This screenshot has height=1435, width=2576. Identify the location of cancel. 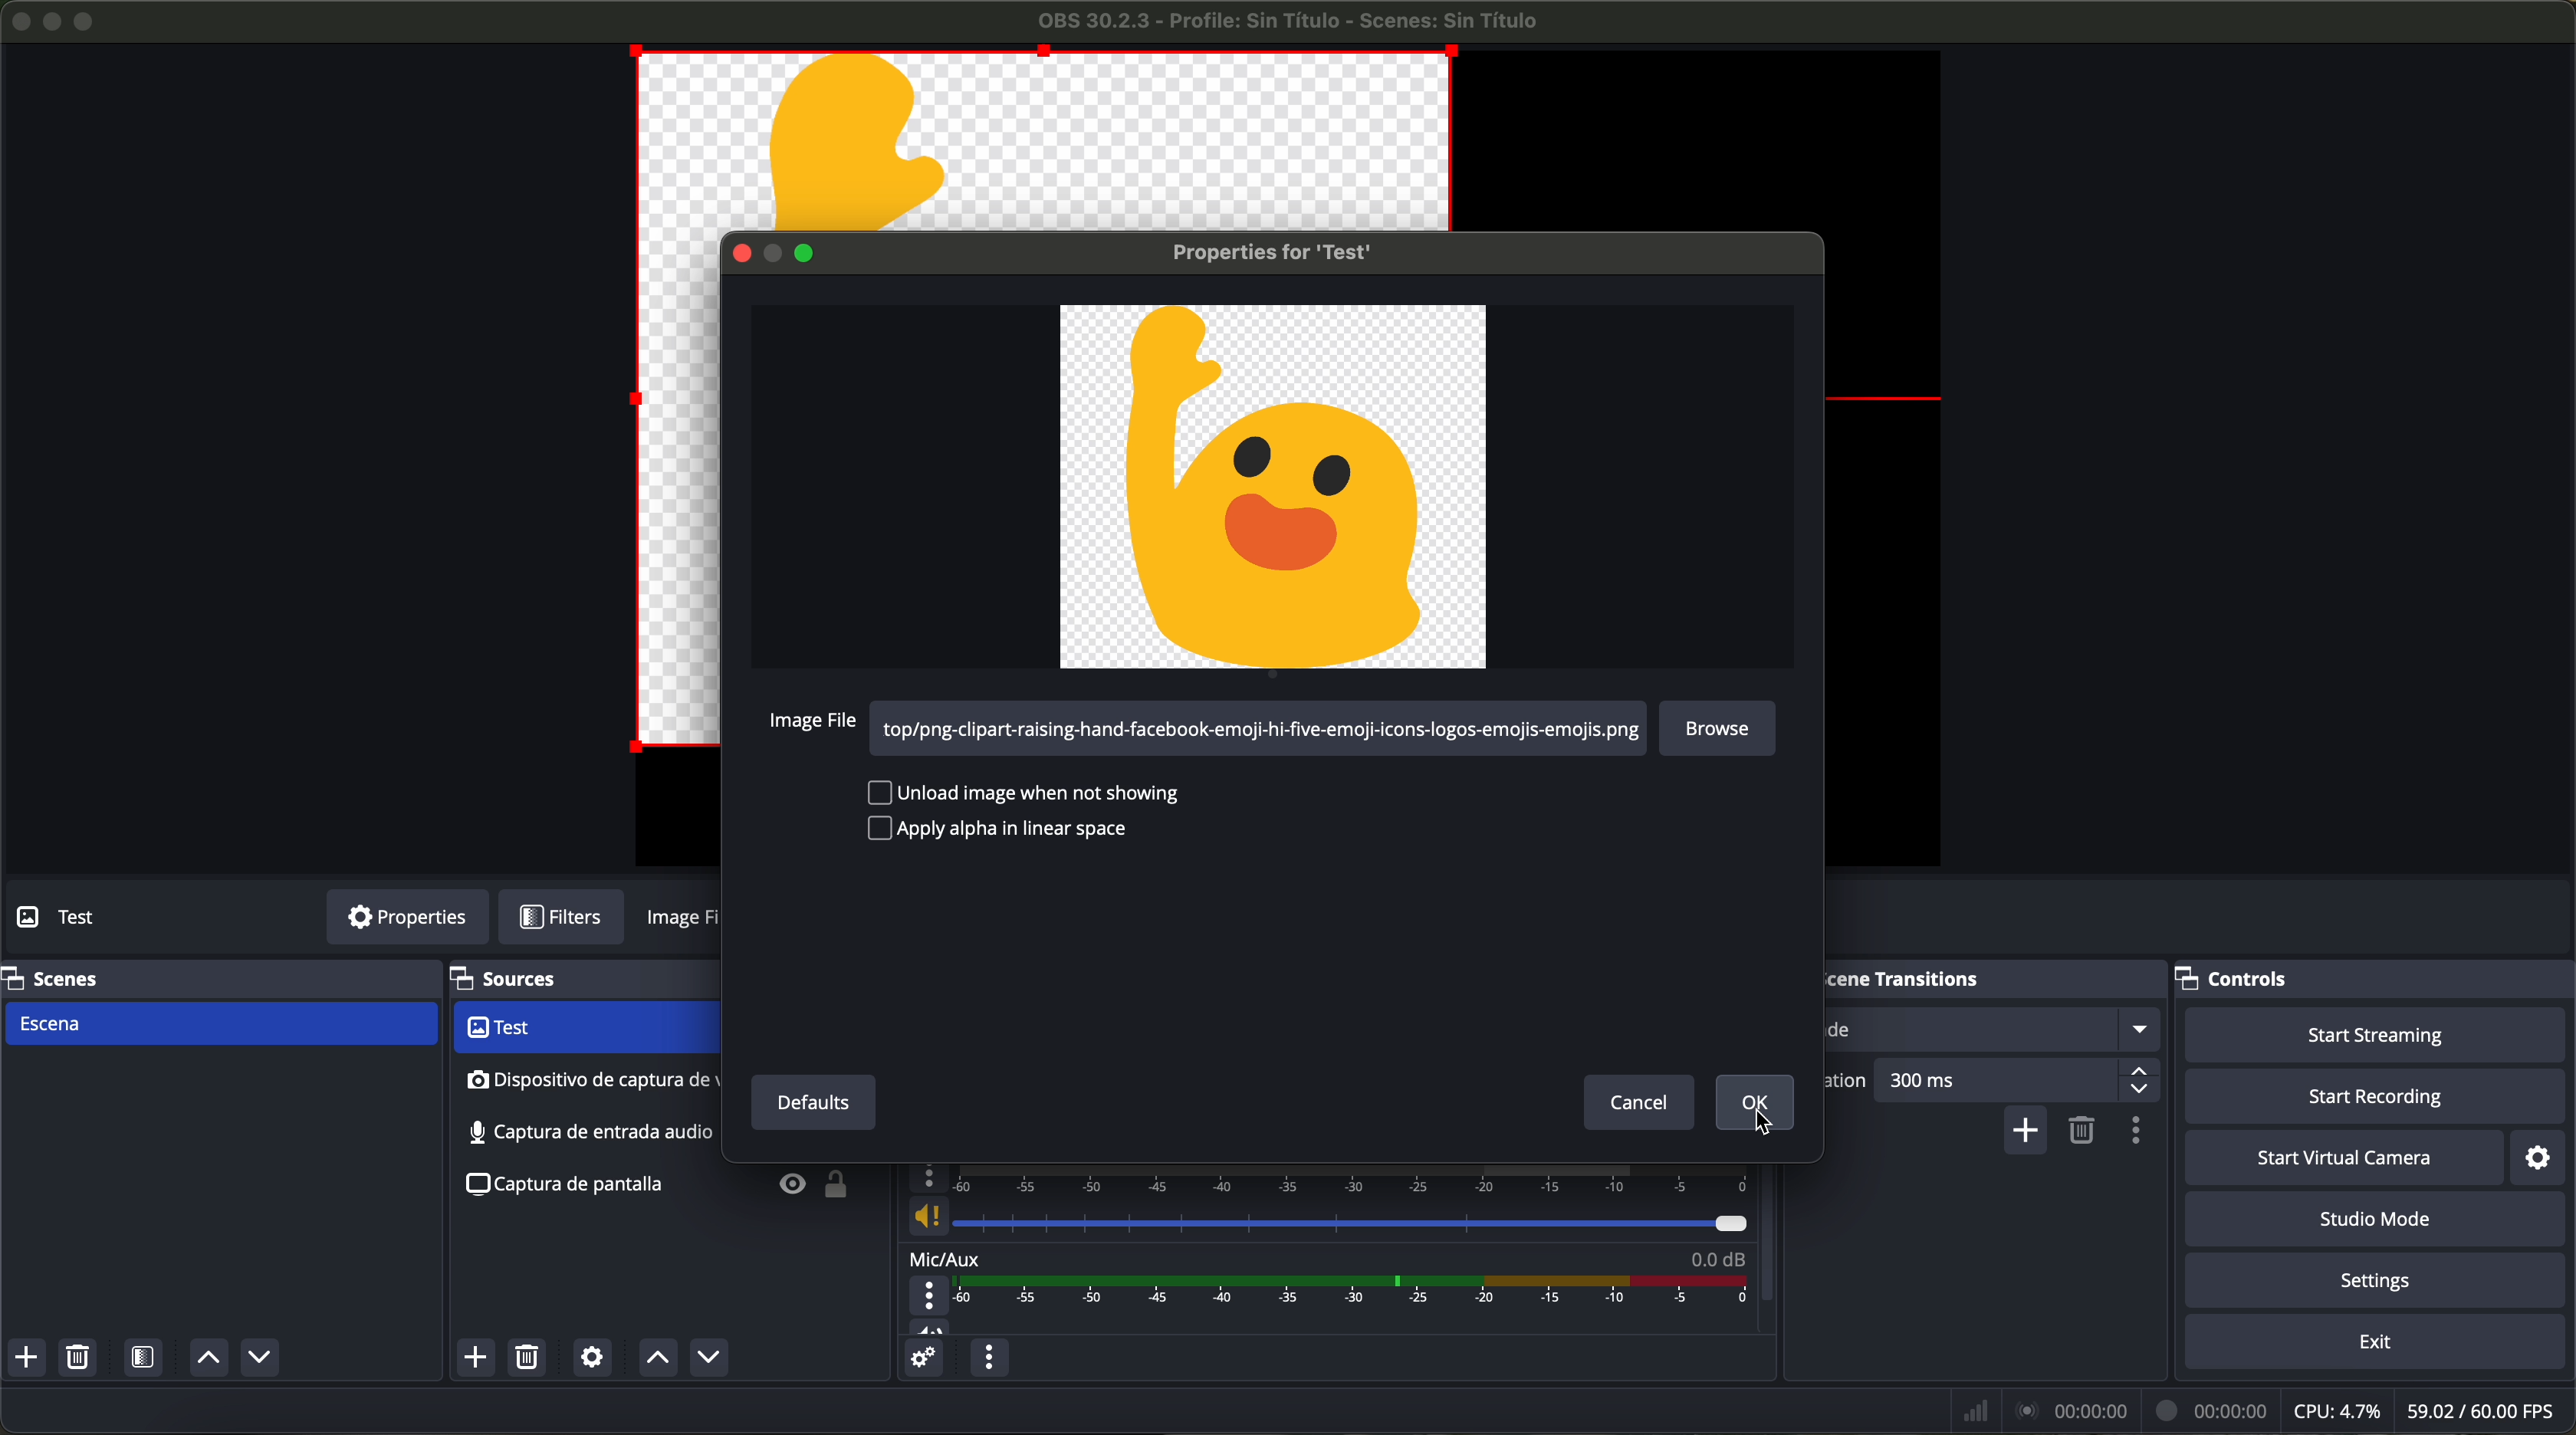
(1632, 1103).